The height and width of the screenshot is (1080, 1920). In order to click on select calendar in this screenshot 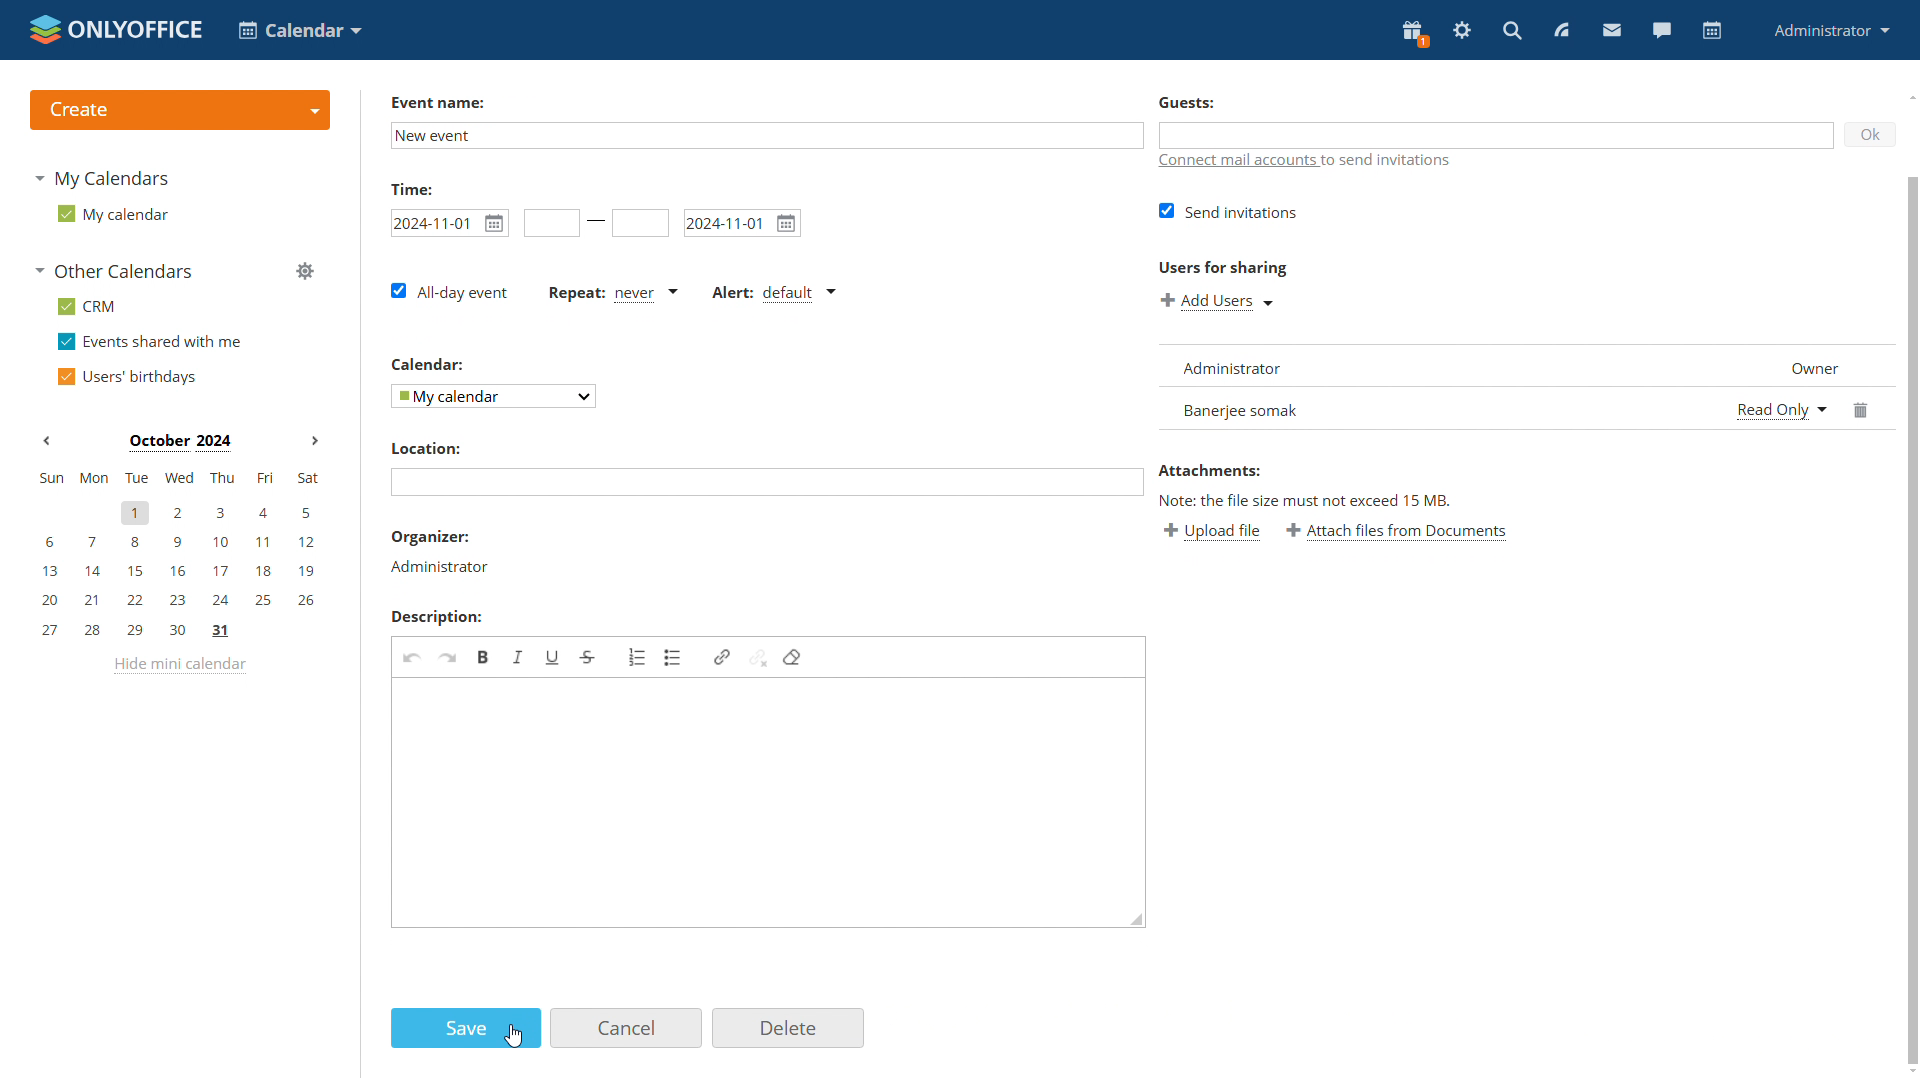, I will do `click(493, 395)`.